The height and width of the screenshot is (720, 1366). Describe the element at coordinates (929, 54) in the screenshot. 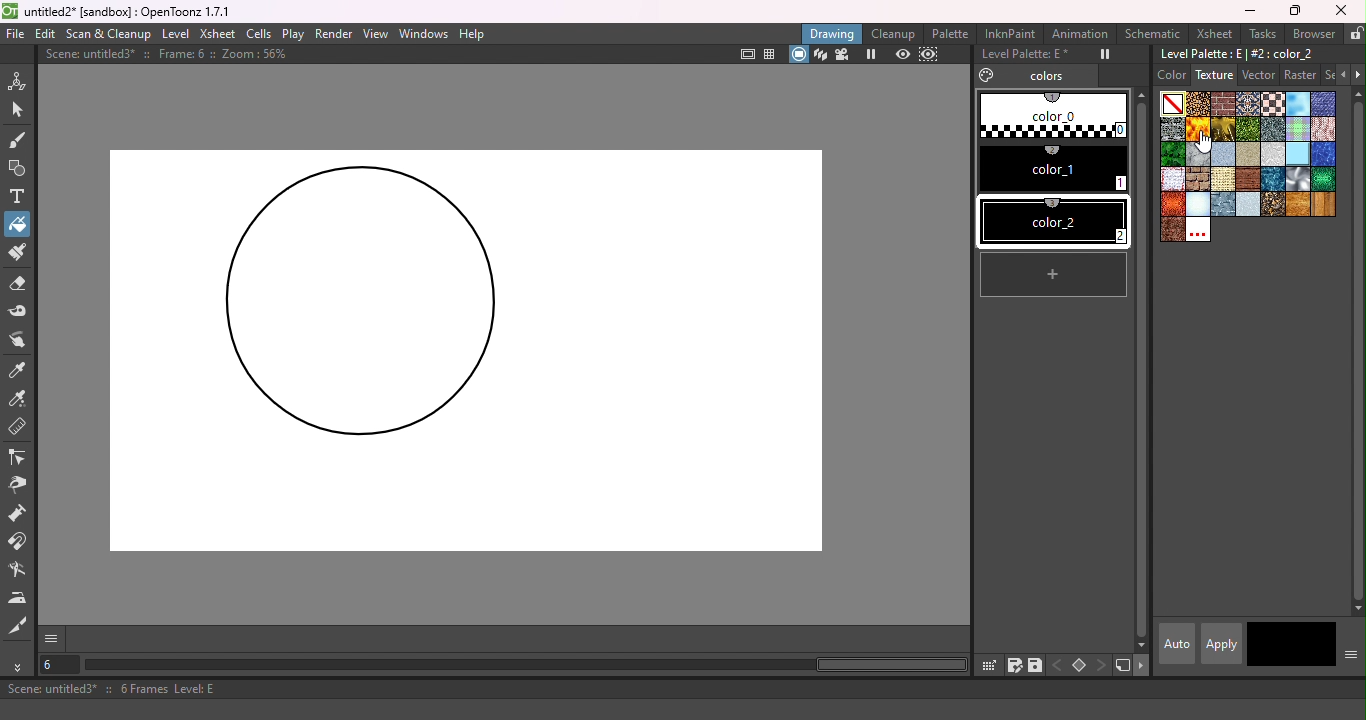

I see `sub-camera preview` at that location.